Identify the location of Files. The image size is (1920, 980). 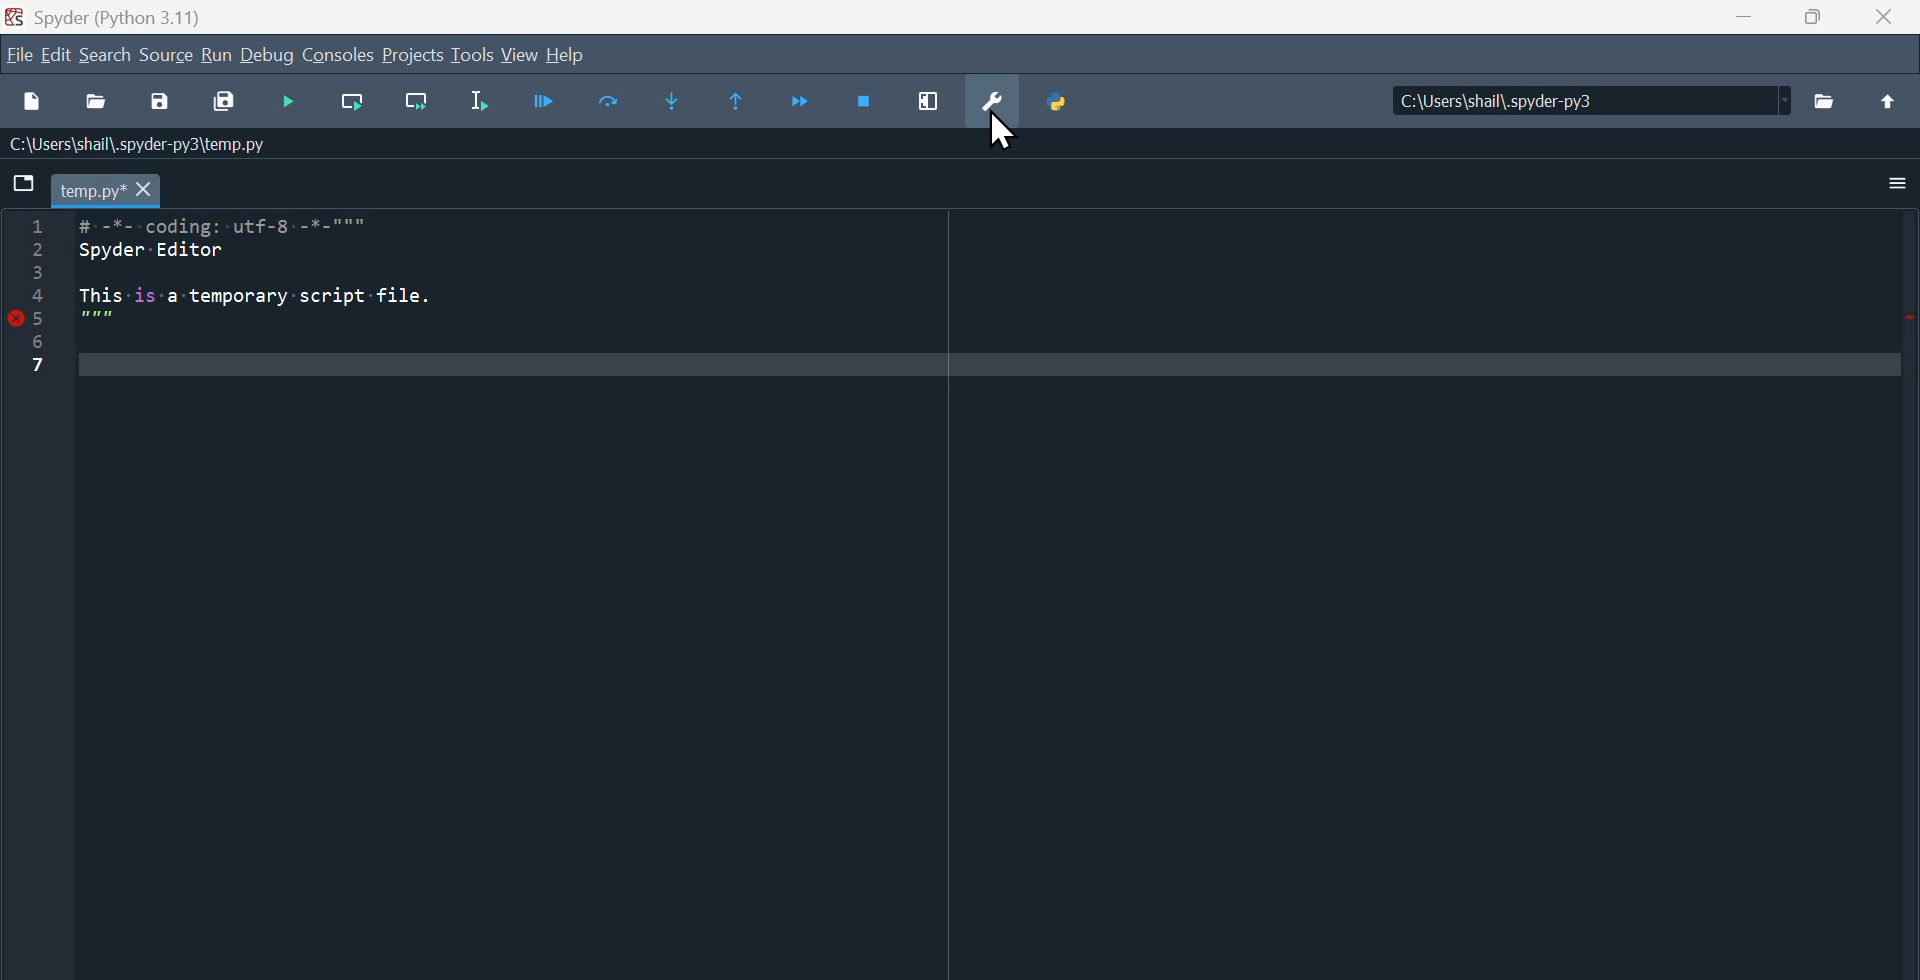
(1828, 110).